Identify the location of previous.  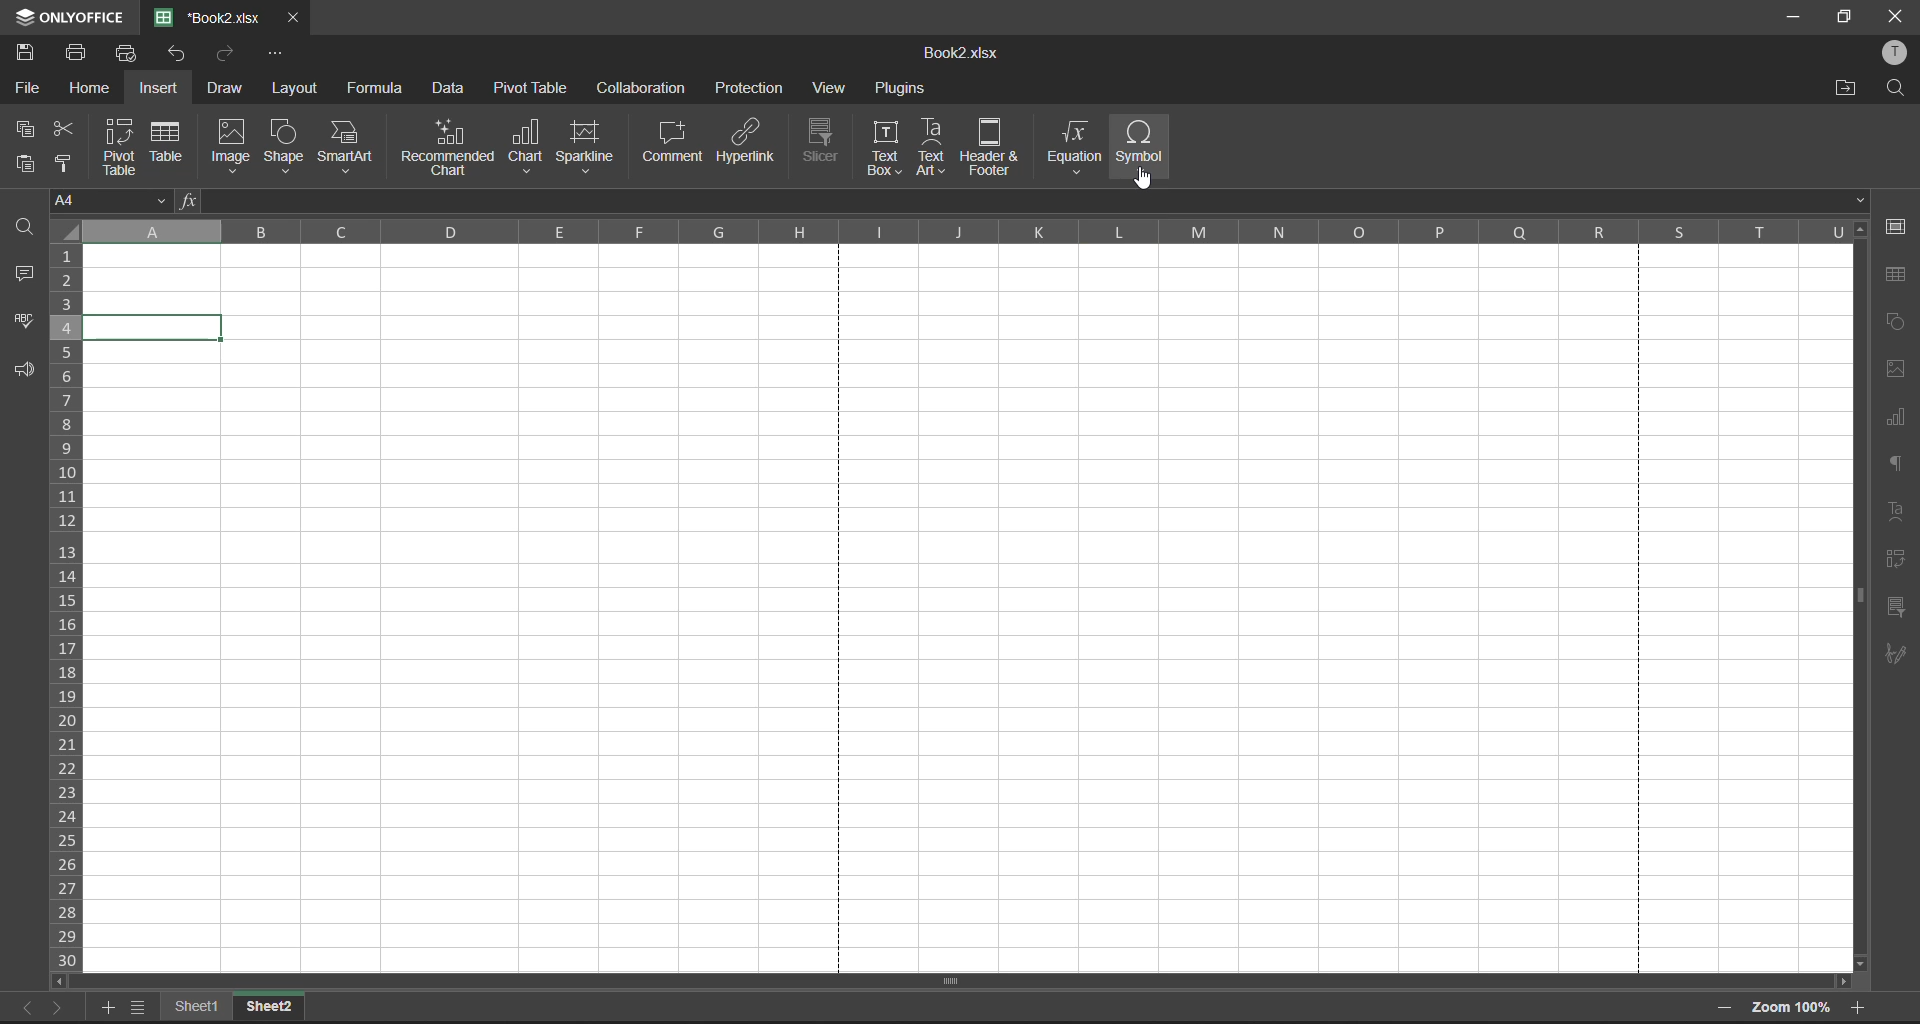
(23, 1009).